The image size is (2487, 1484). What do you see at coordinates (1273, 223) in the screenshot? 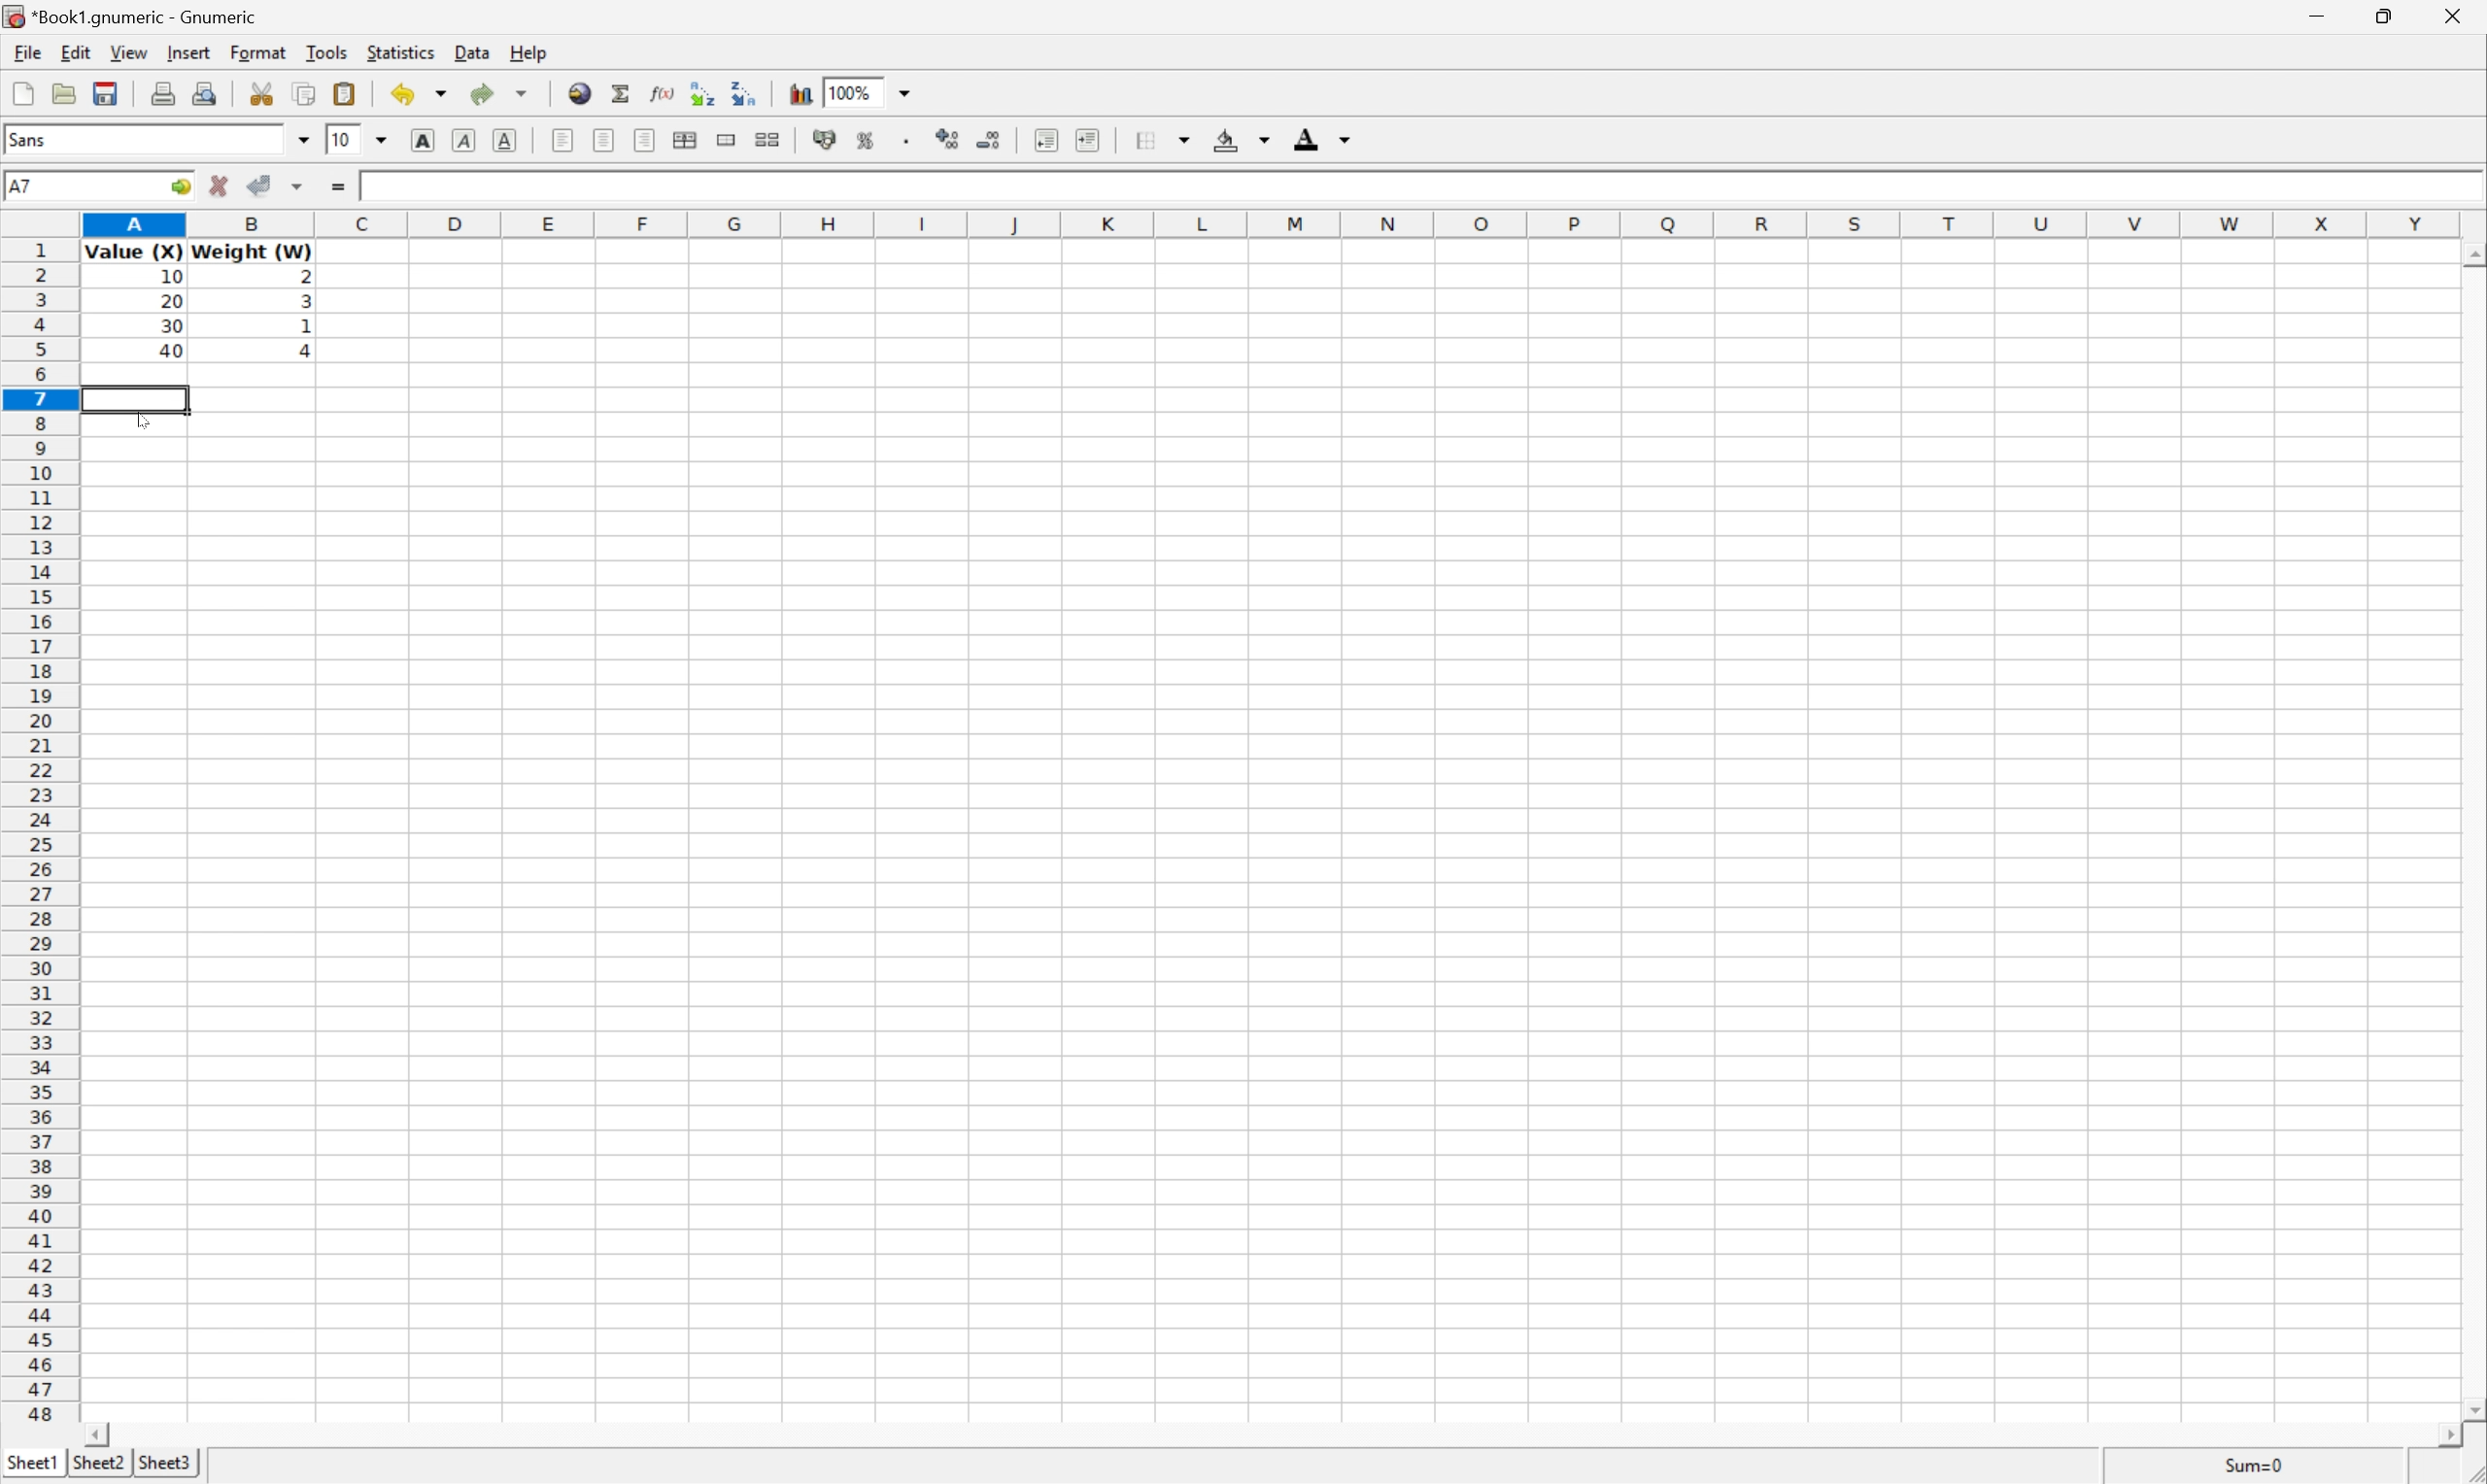
I see `Column Names` at bounding box center [1273, 223].